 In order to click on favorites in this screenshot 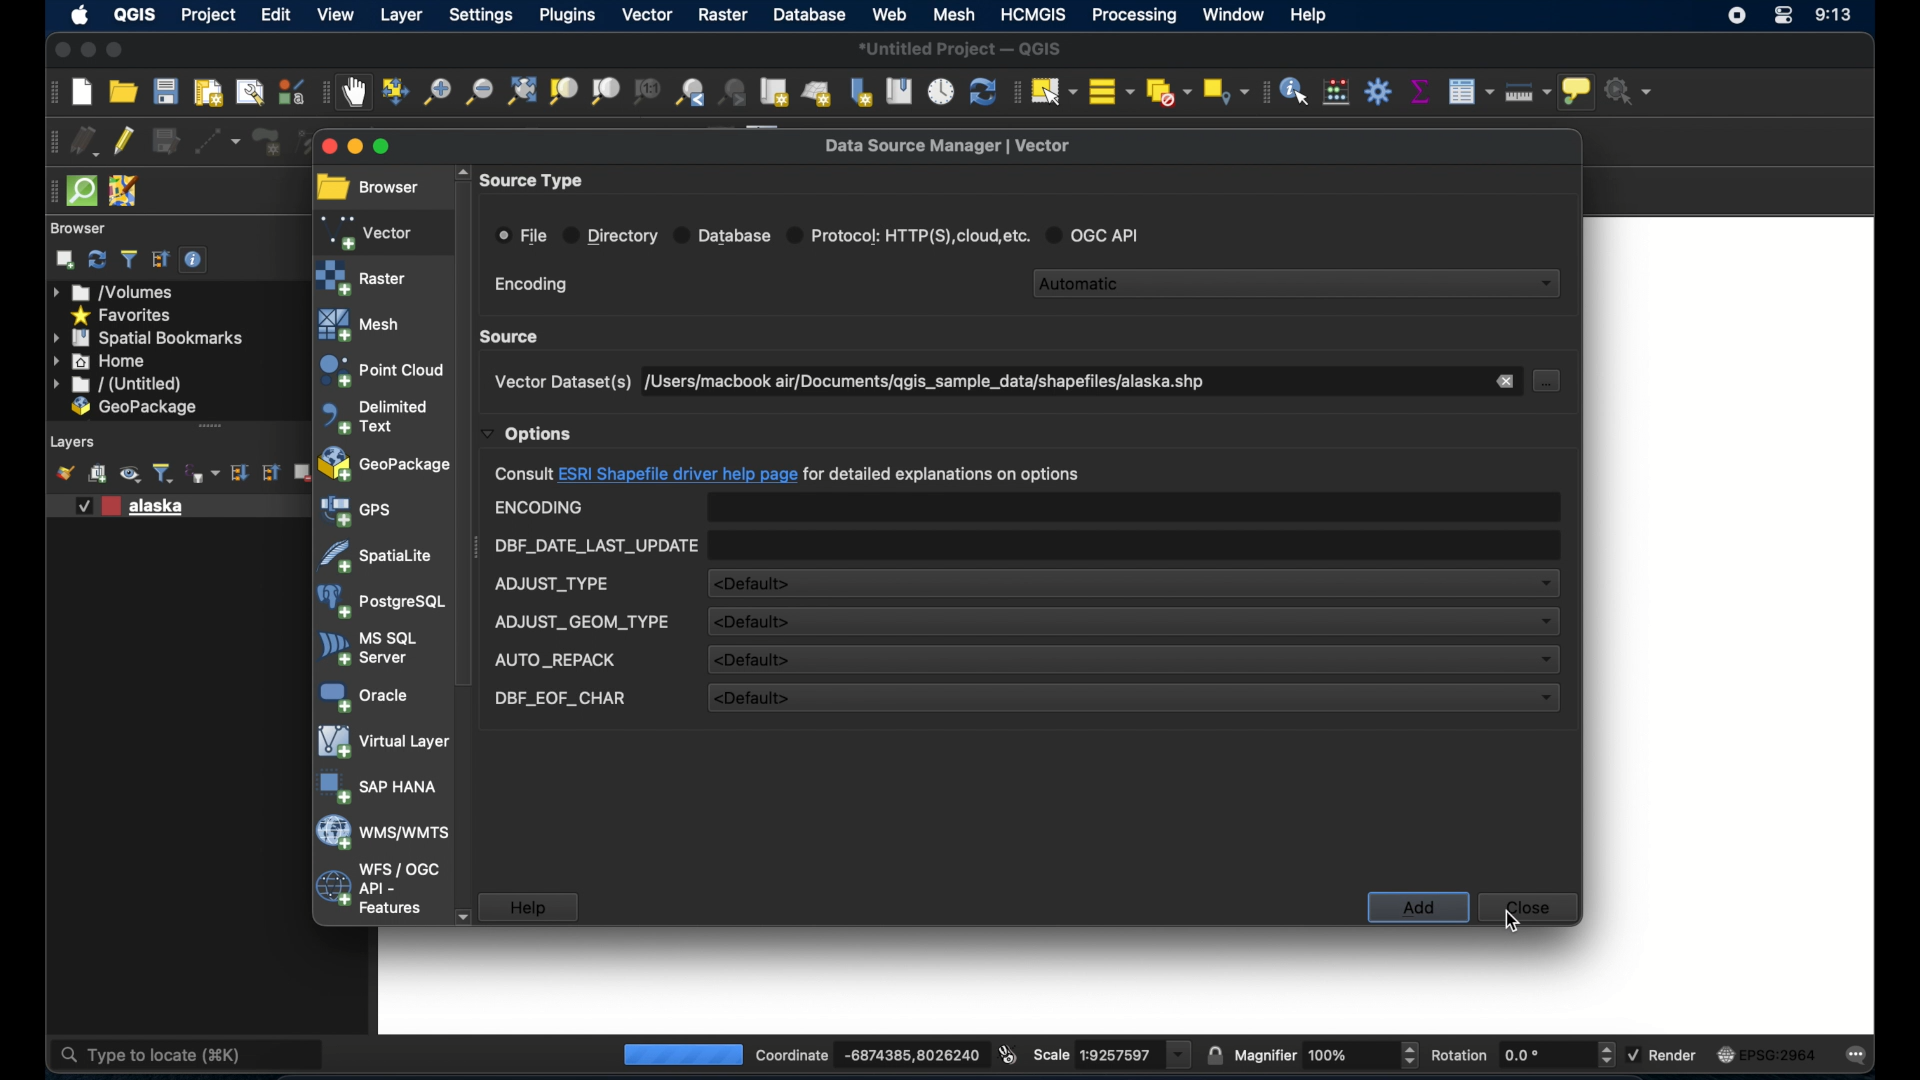, I will do `click(123, 314)`.